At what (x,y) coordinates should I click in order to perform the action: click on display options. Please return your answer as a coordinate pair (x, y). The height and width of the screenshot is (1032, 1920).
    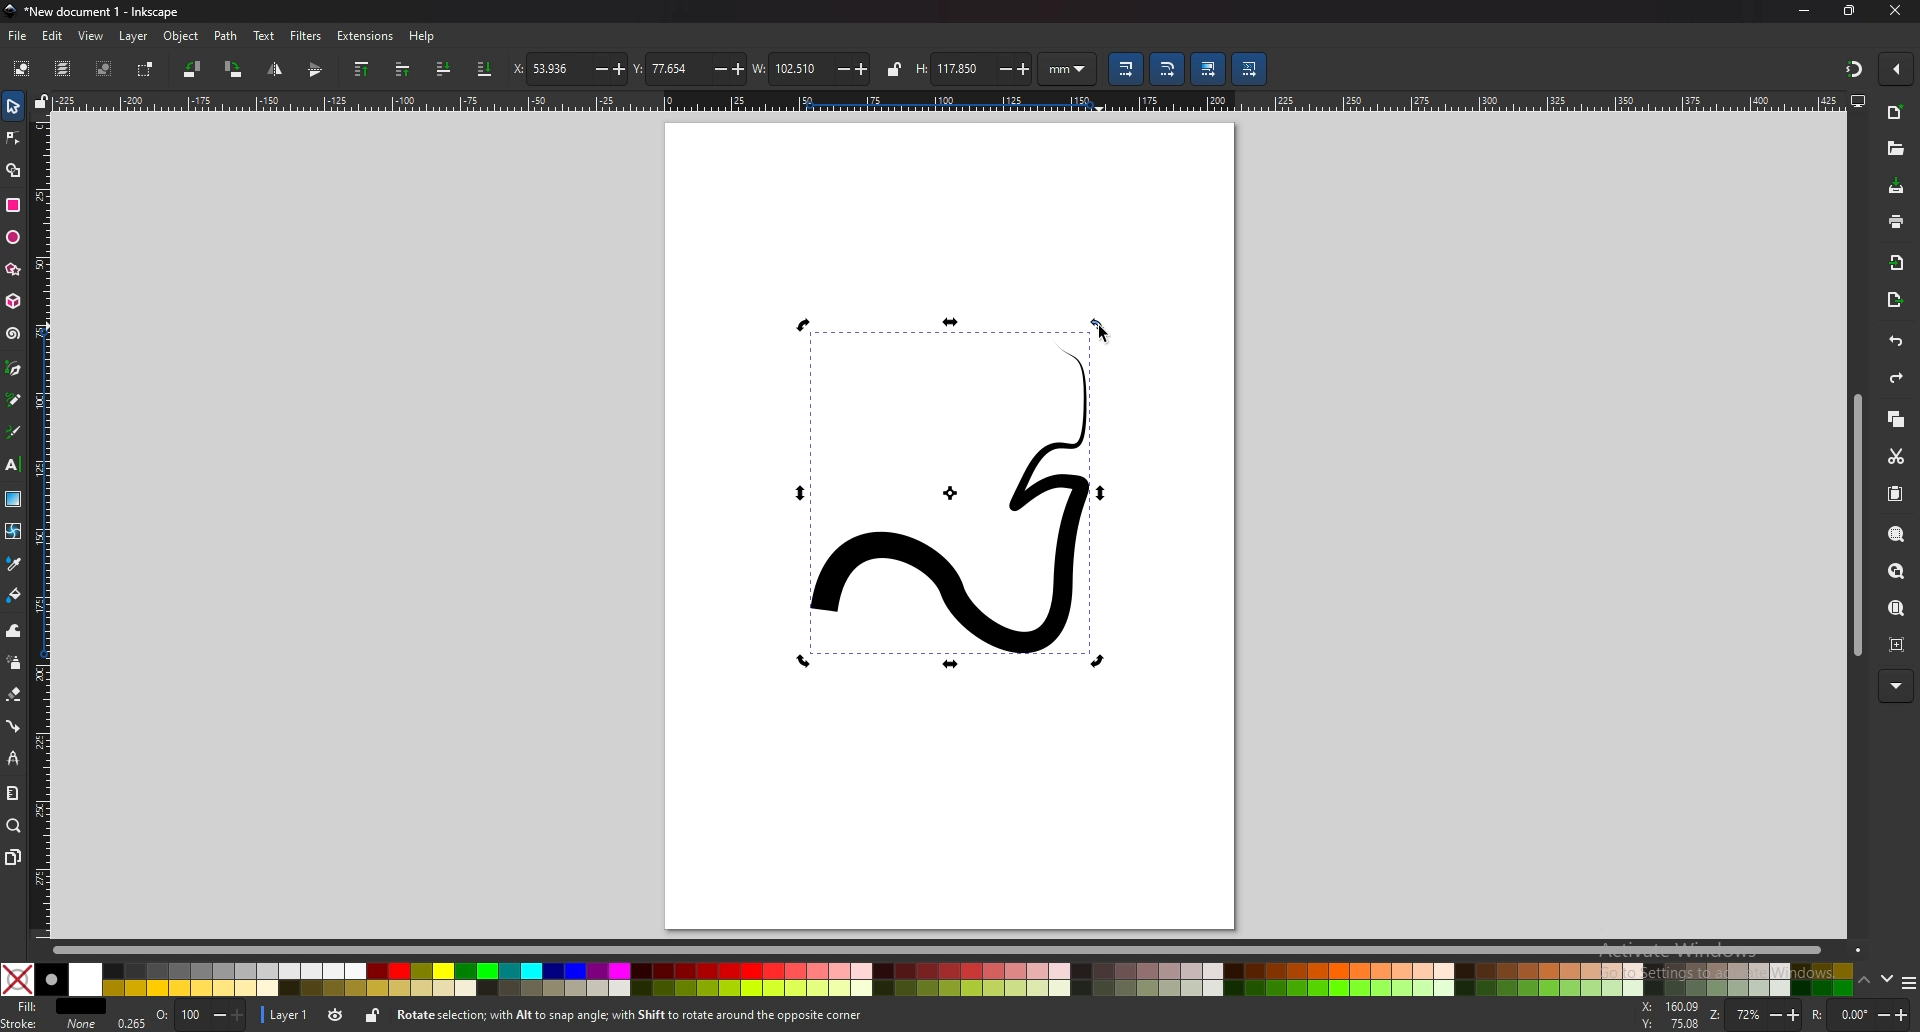
    Looking at the image, I should click on (1858, 100).